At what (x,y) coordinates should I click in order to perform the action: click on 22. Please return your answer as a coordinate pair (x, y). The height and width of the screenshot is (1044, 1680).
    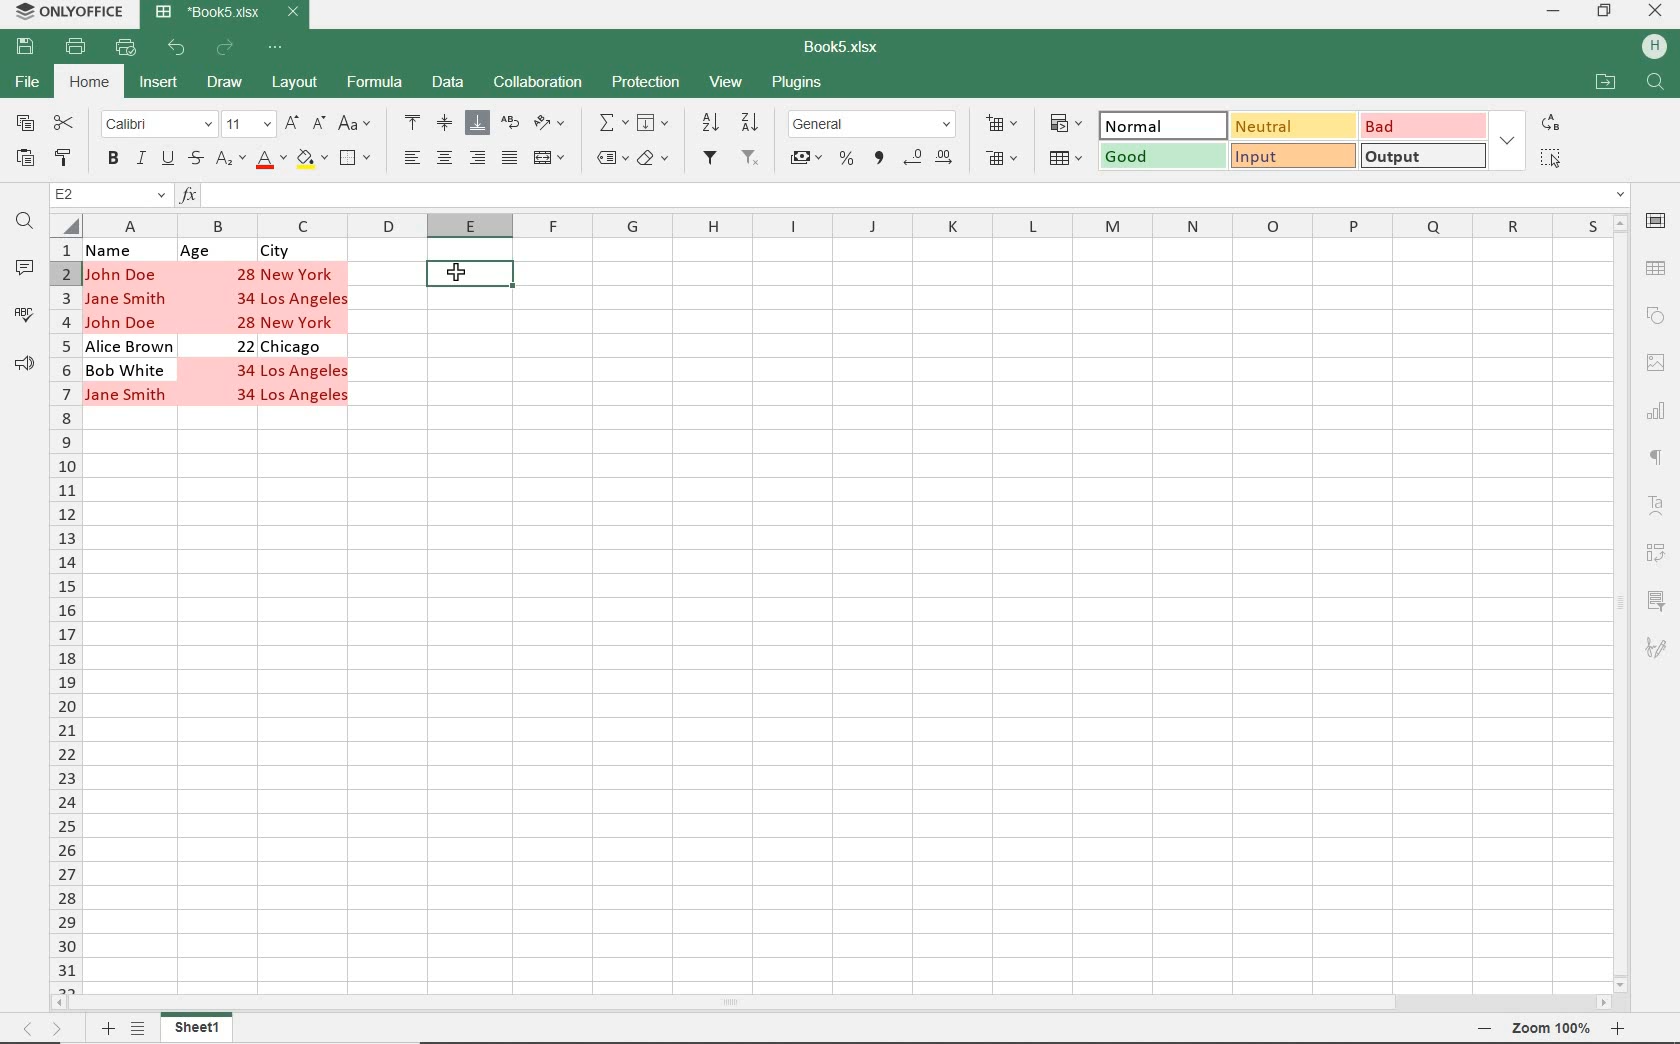
    Looking at the image, I should click on (245, 346).